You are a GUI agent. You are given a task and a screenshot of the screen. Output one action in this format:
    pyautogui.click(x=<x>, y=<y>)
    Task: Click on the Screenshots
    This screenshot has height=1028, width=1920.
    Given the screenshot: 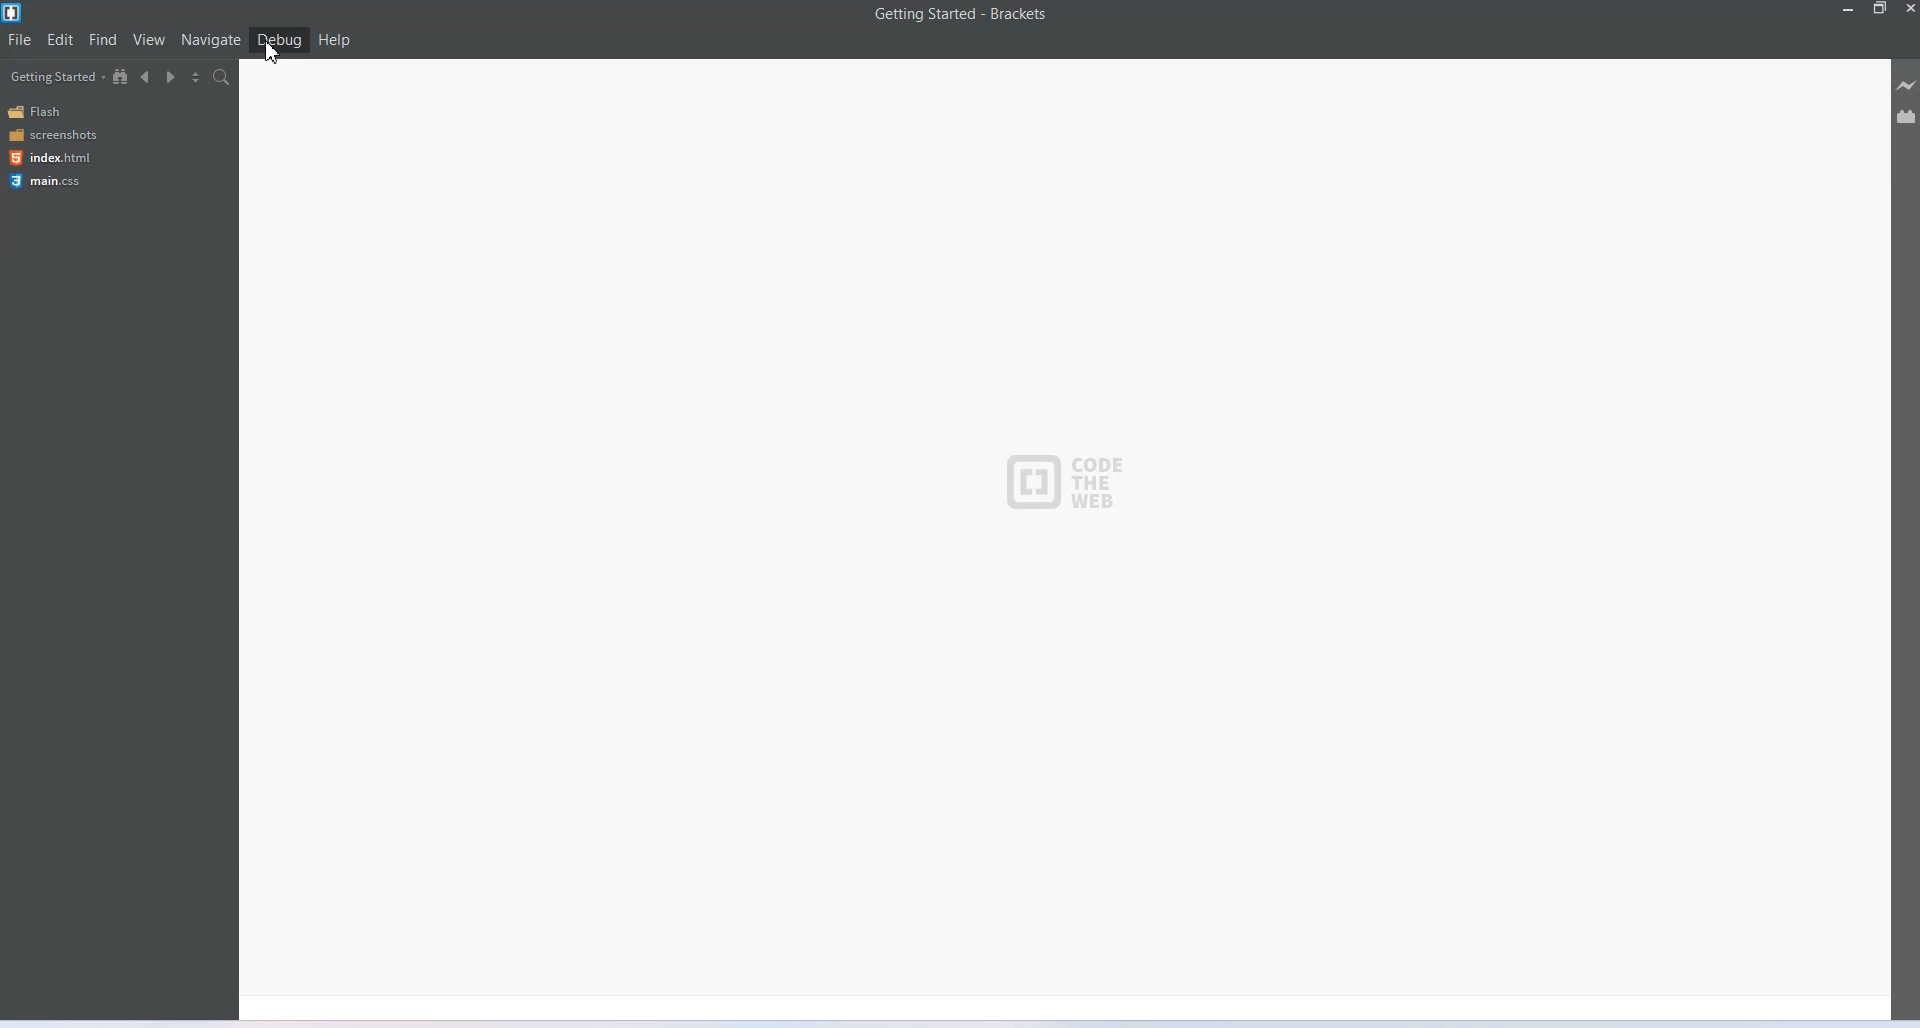 What is the action you would take?
    pyautogui.click(x=52, y=135)
    